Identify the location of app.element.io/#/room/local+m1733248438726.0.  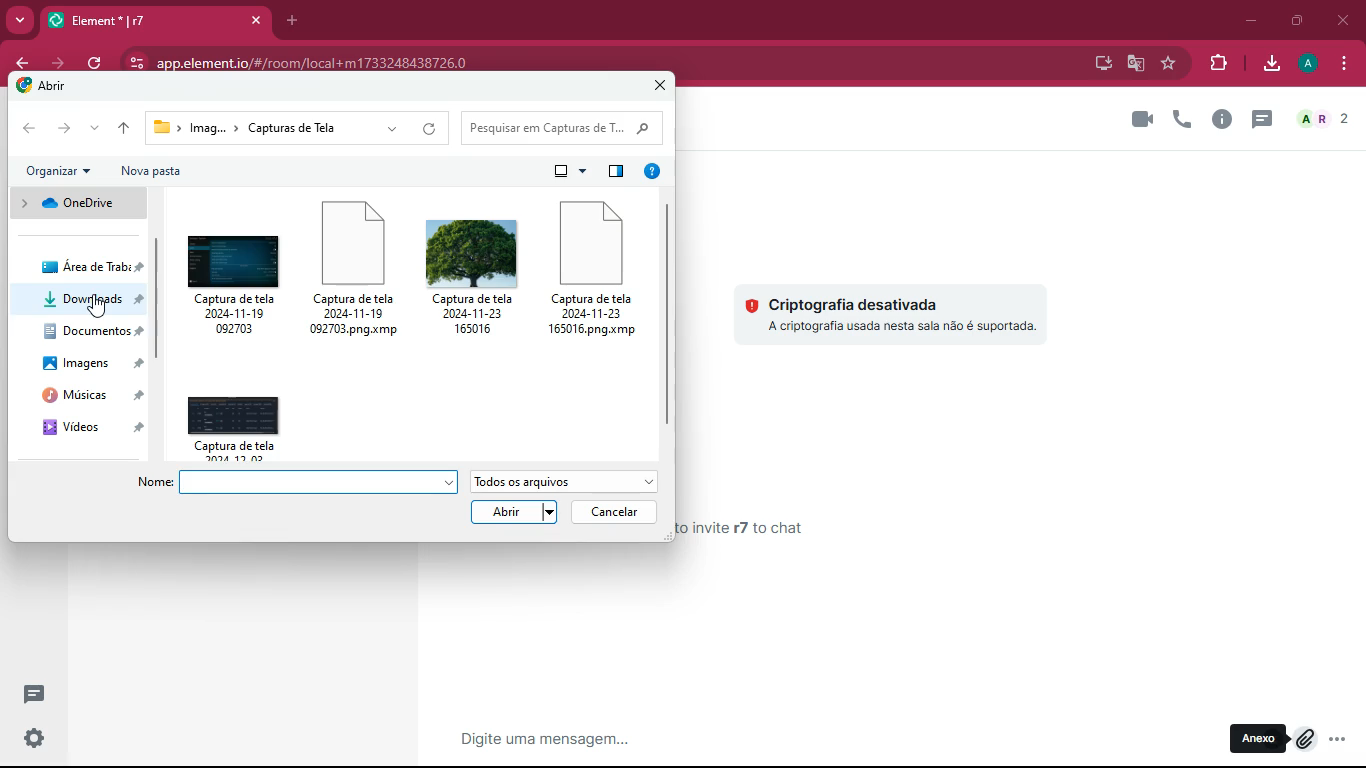
(359, 57).